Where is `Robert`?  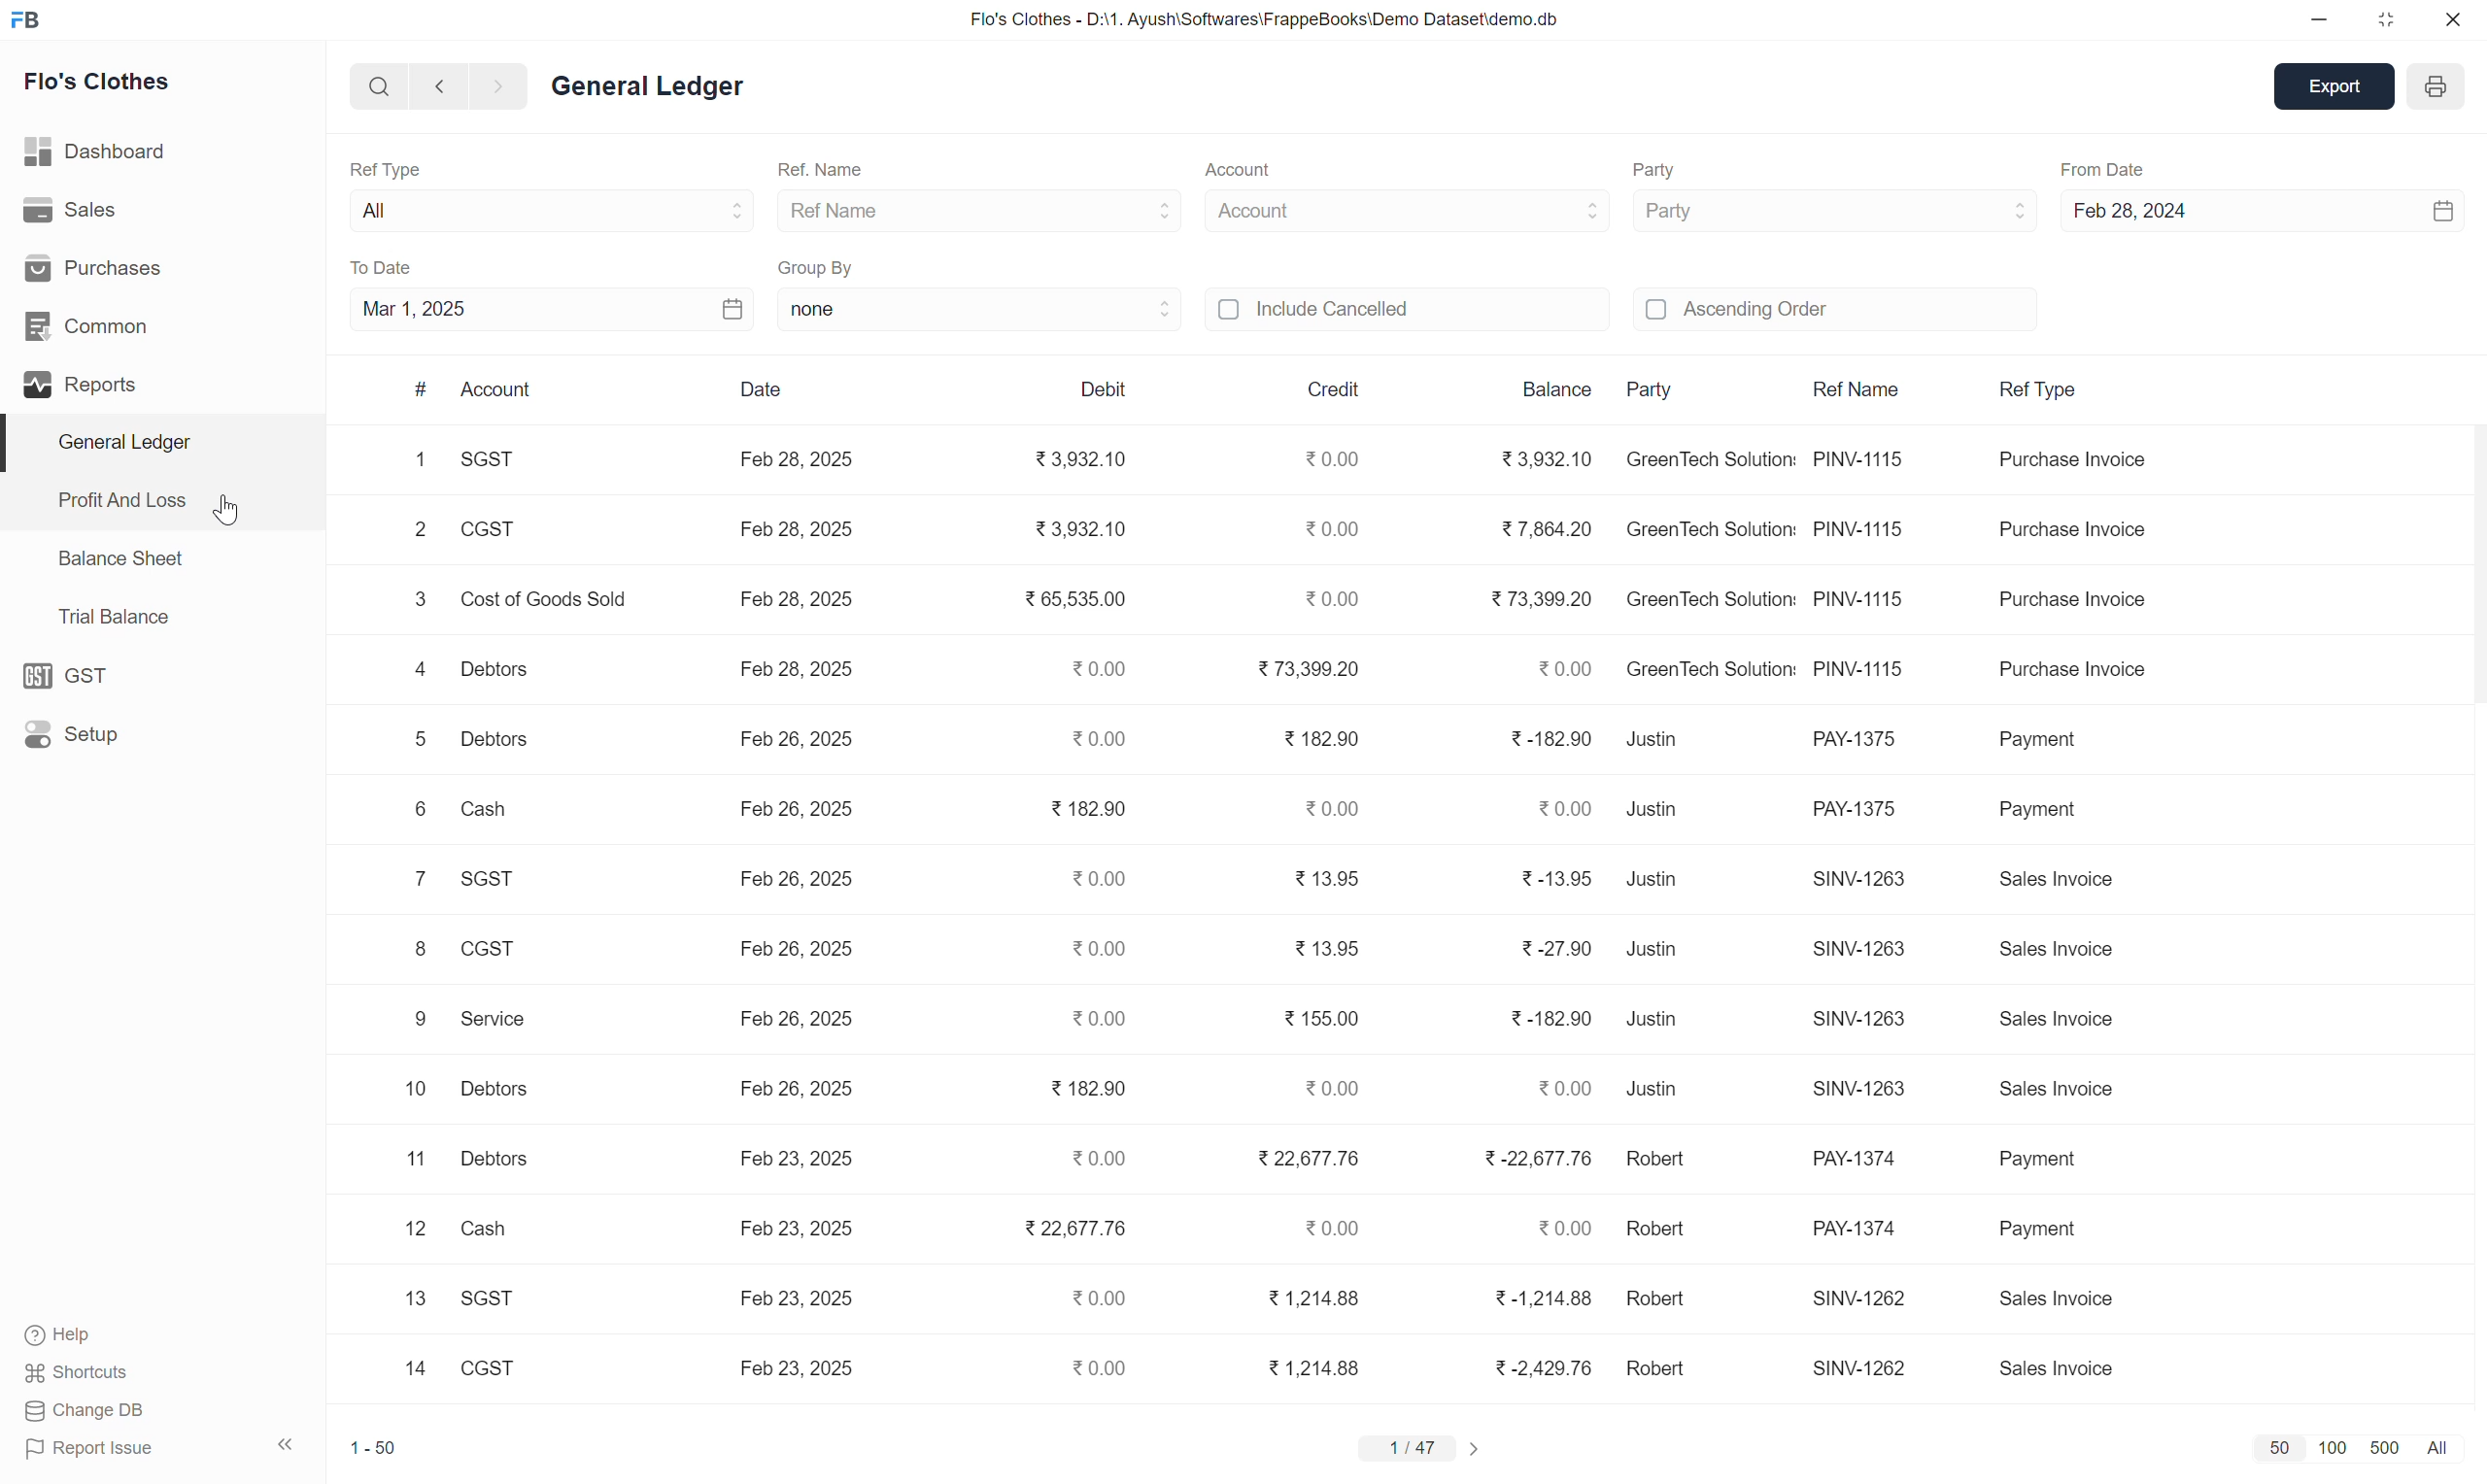 Robert is located at coordinates (1673, 1165).